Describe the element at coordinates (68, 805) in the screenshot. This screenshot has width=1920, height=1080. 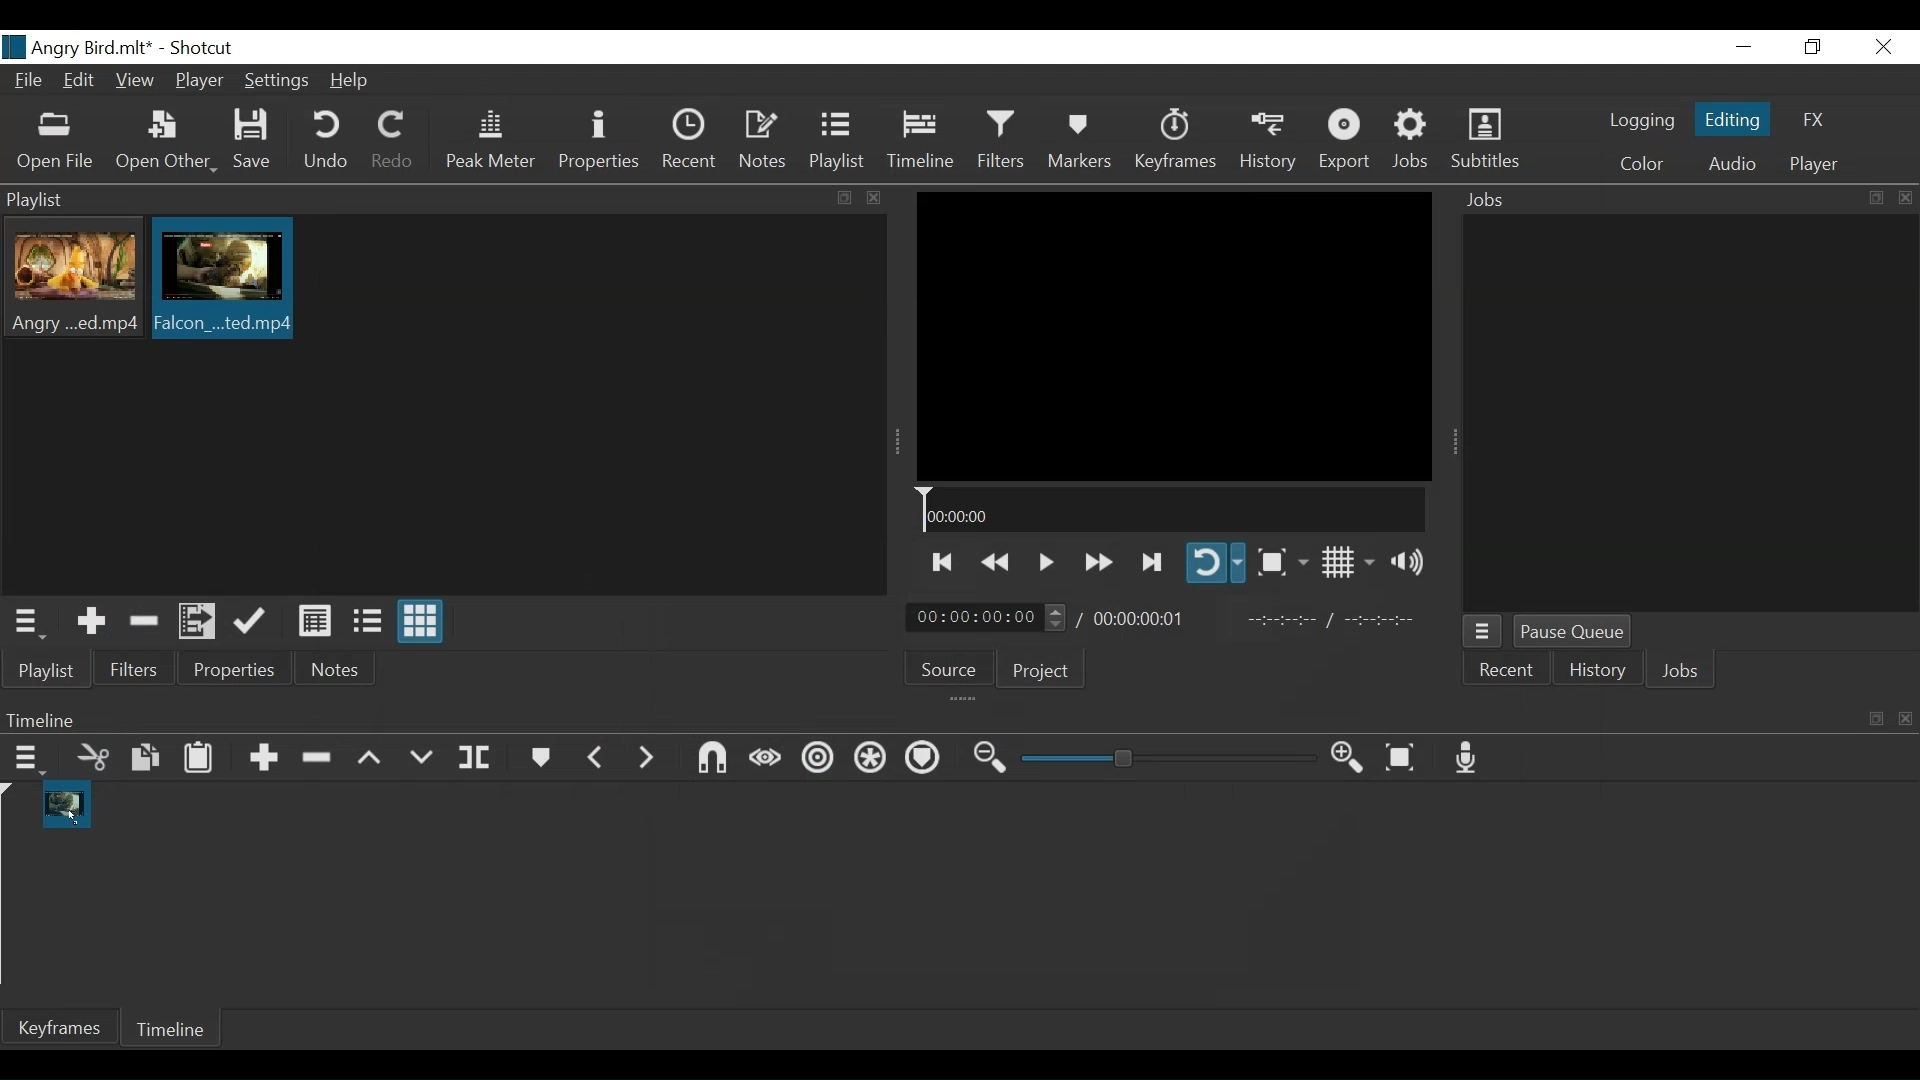
I see `Clip` at that location.